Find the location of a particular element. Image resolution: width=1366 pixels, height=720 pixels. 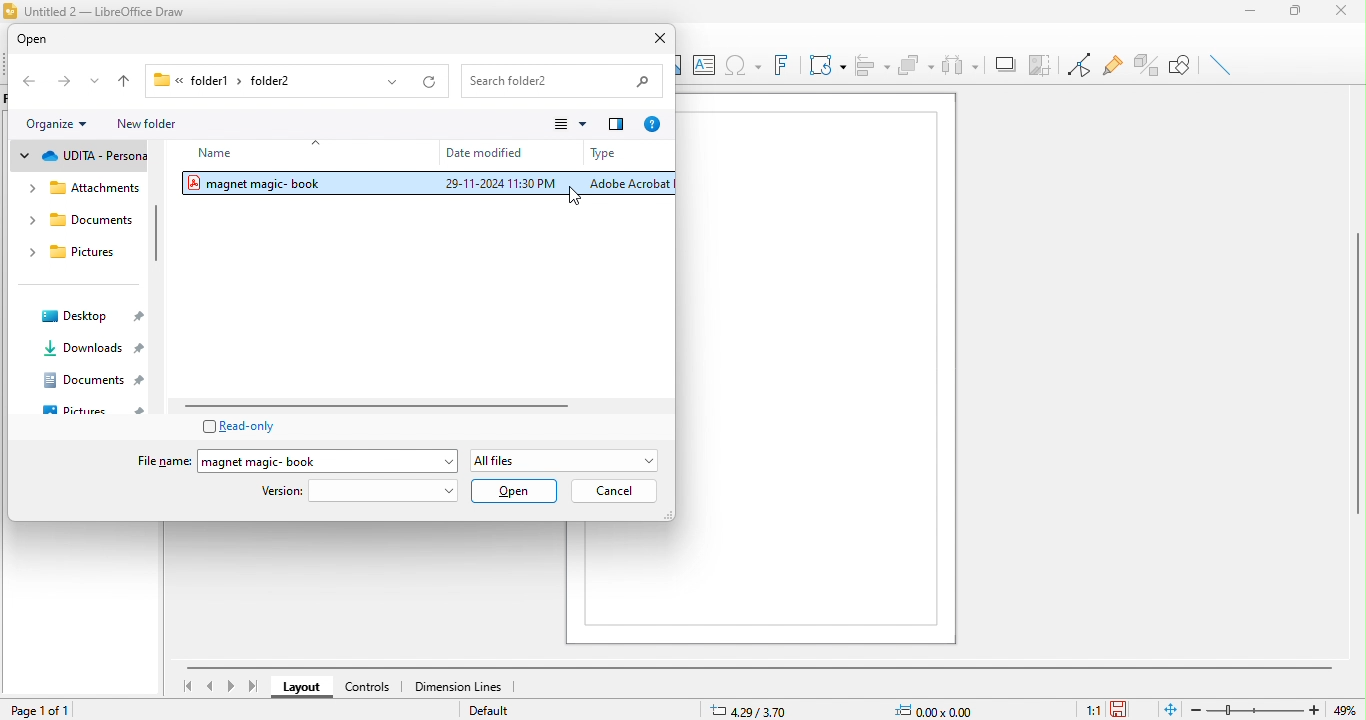

horizontal scroll bar is located at coordinates (393, 406).